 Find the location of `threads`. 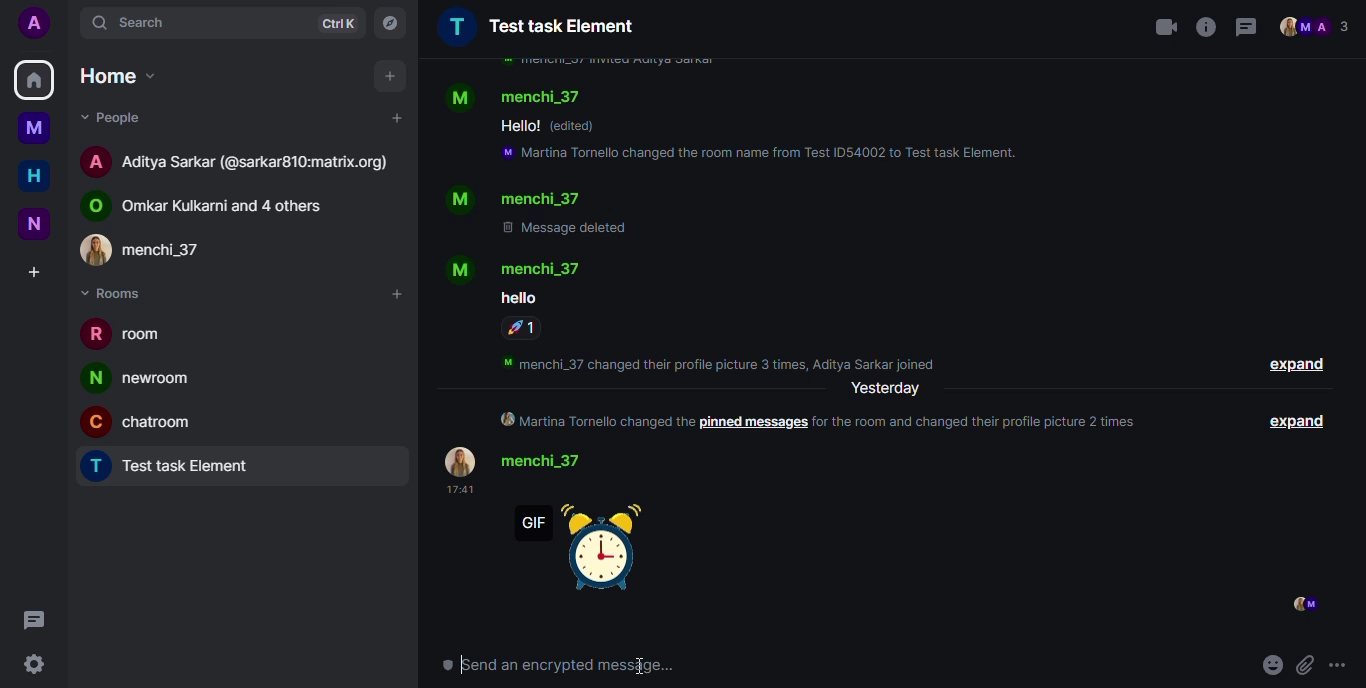

threads is located at coordinates (35, 622).